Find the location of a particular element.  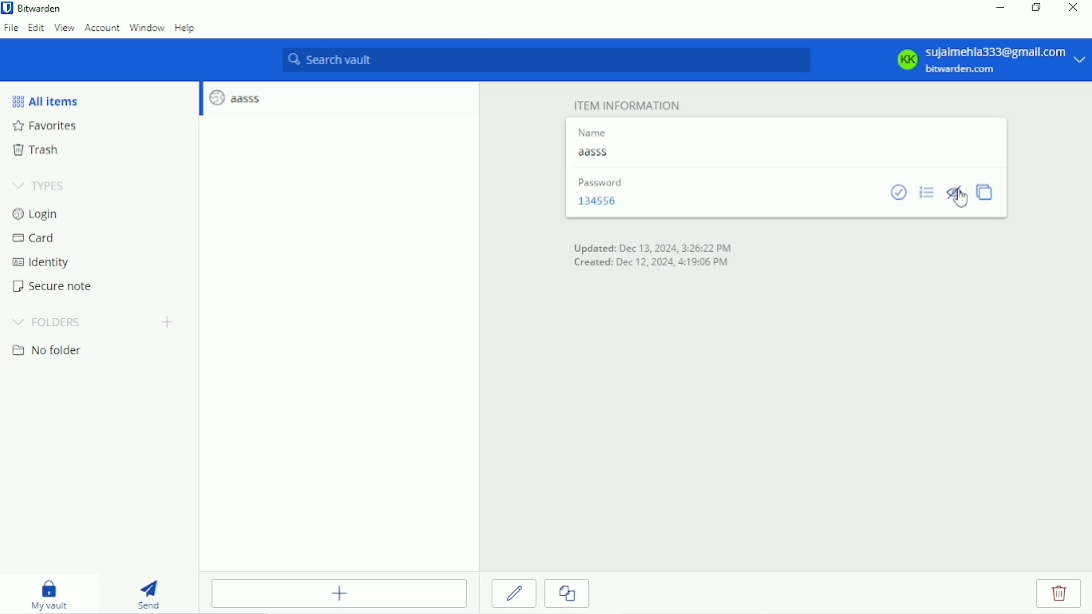

Updated on is located at coordinates (653, 247).